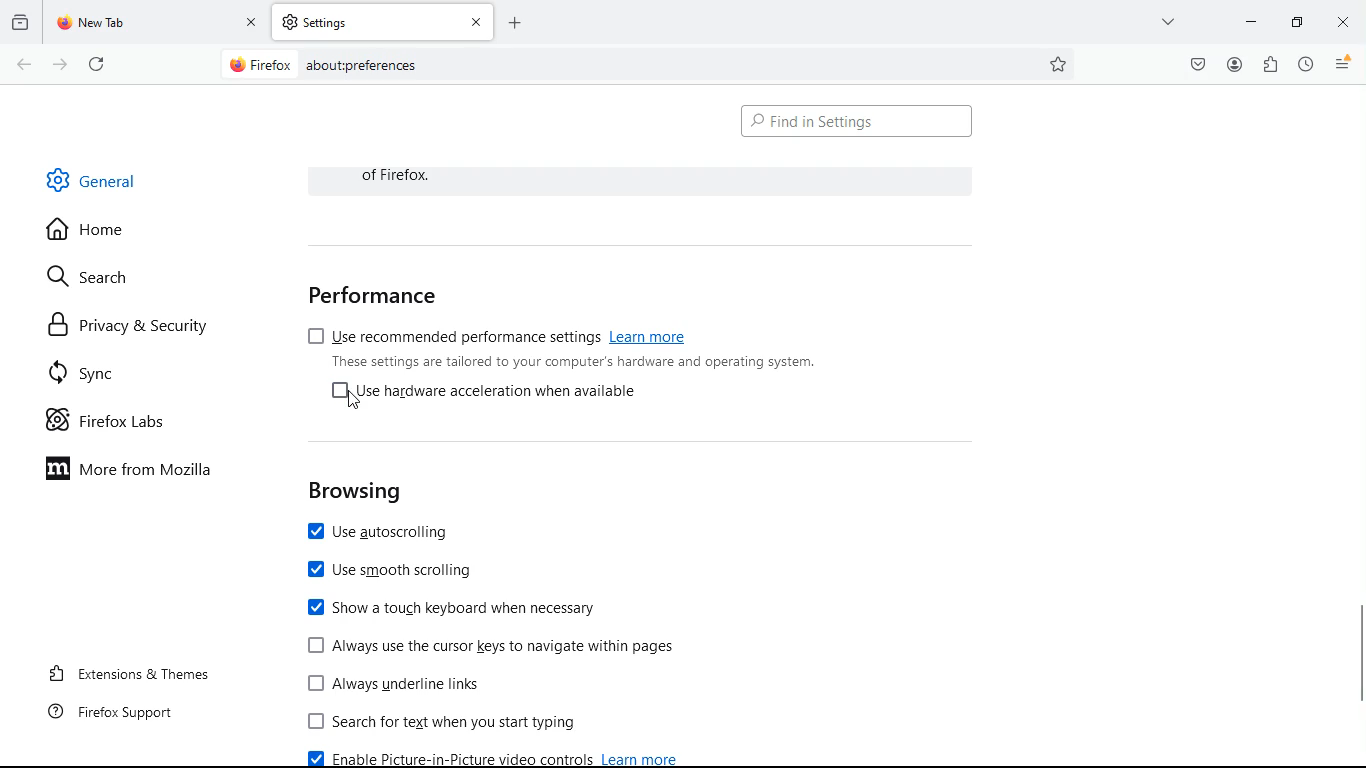 The width and height of the screenshot is (1366, 768). Describe the element at coordinates (94, 178) in the screenshot. I see `general` at that location.